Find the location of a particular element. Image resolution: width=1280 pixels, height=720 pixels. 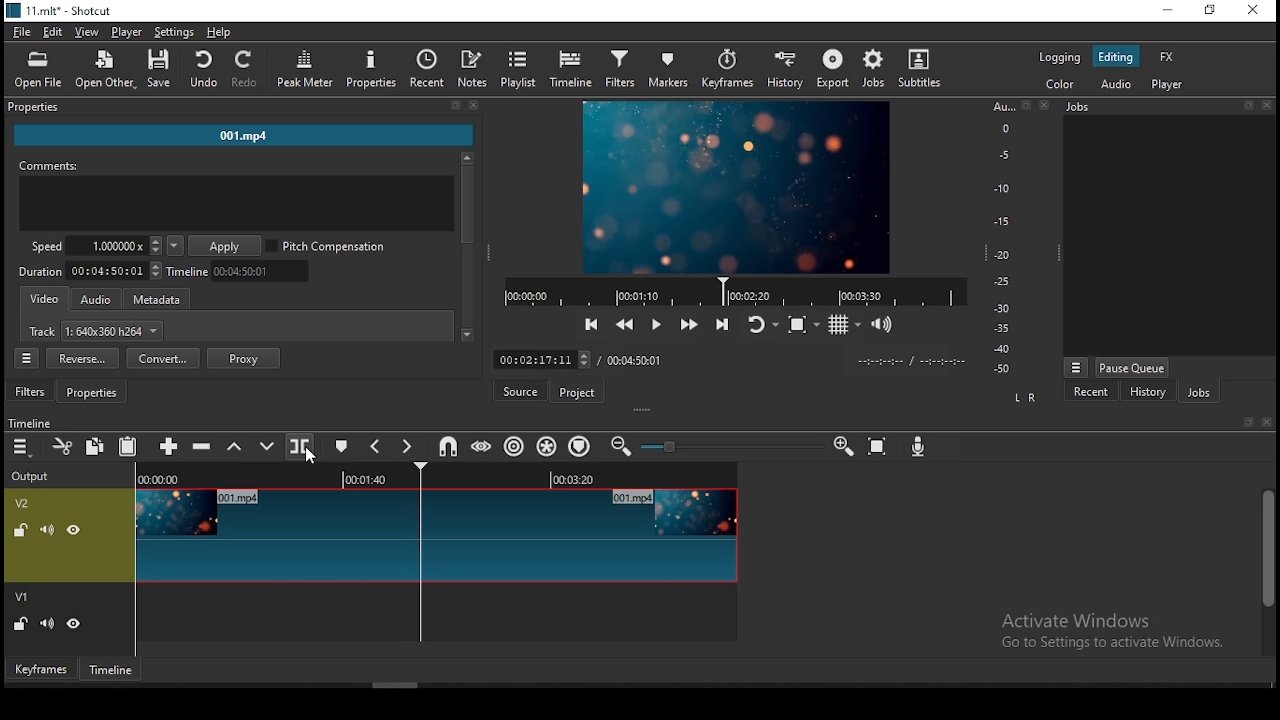

properties is located at coordinates (372, 69).